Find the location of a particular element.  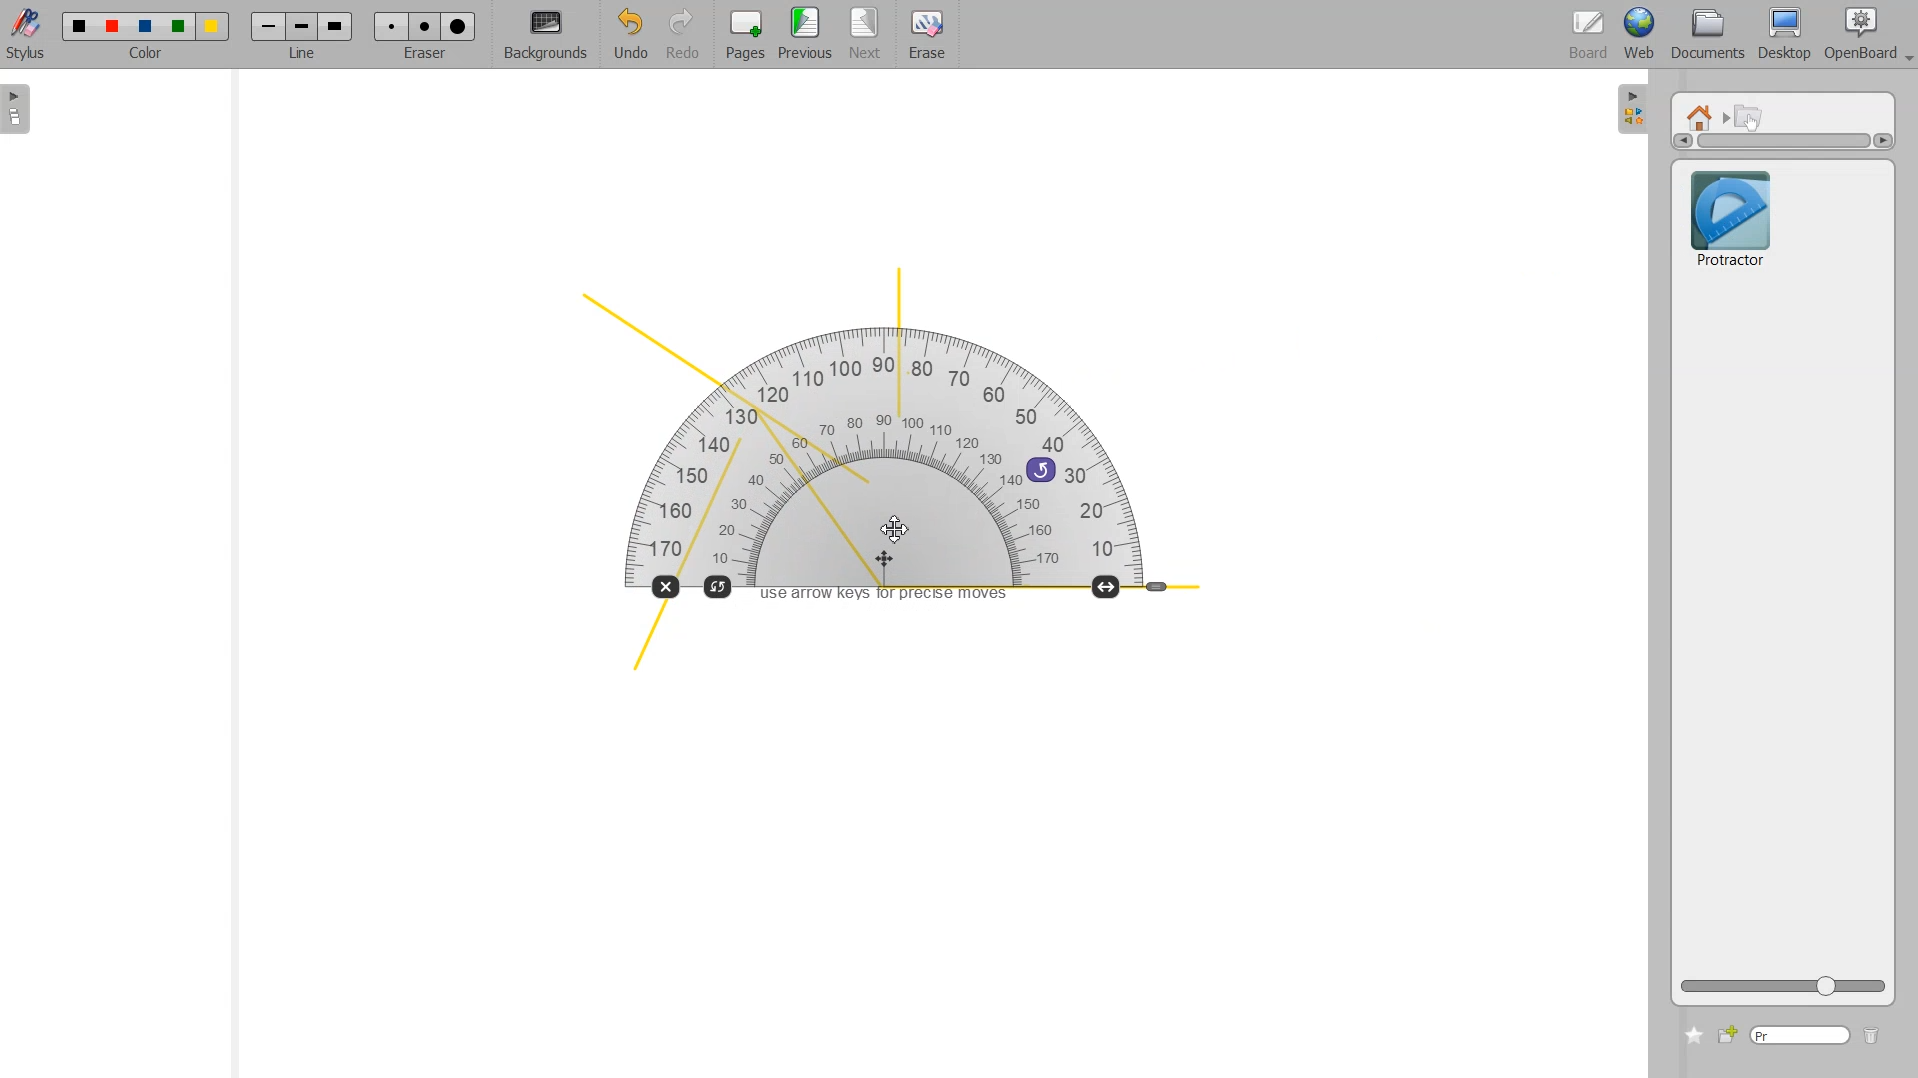

Cursor is located at coordinates (895, 529).